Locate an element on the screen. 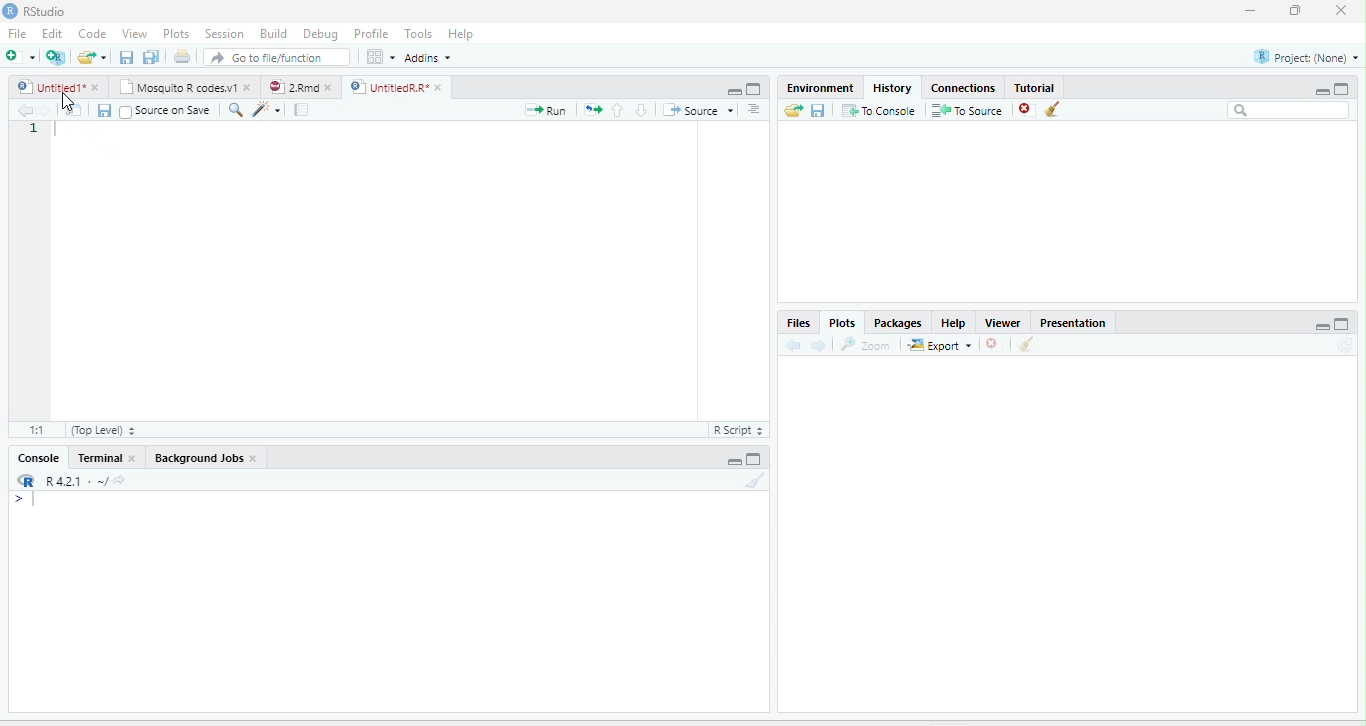  Save current document is located at coordinates (126, 56).